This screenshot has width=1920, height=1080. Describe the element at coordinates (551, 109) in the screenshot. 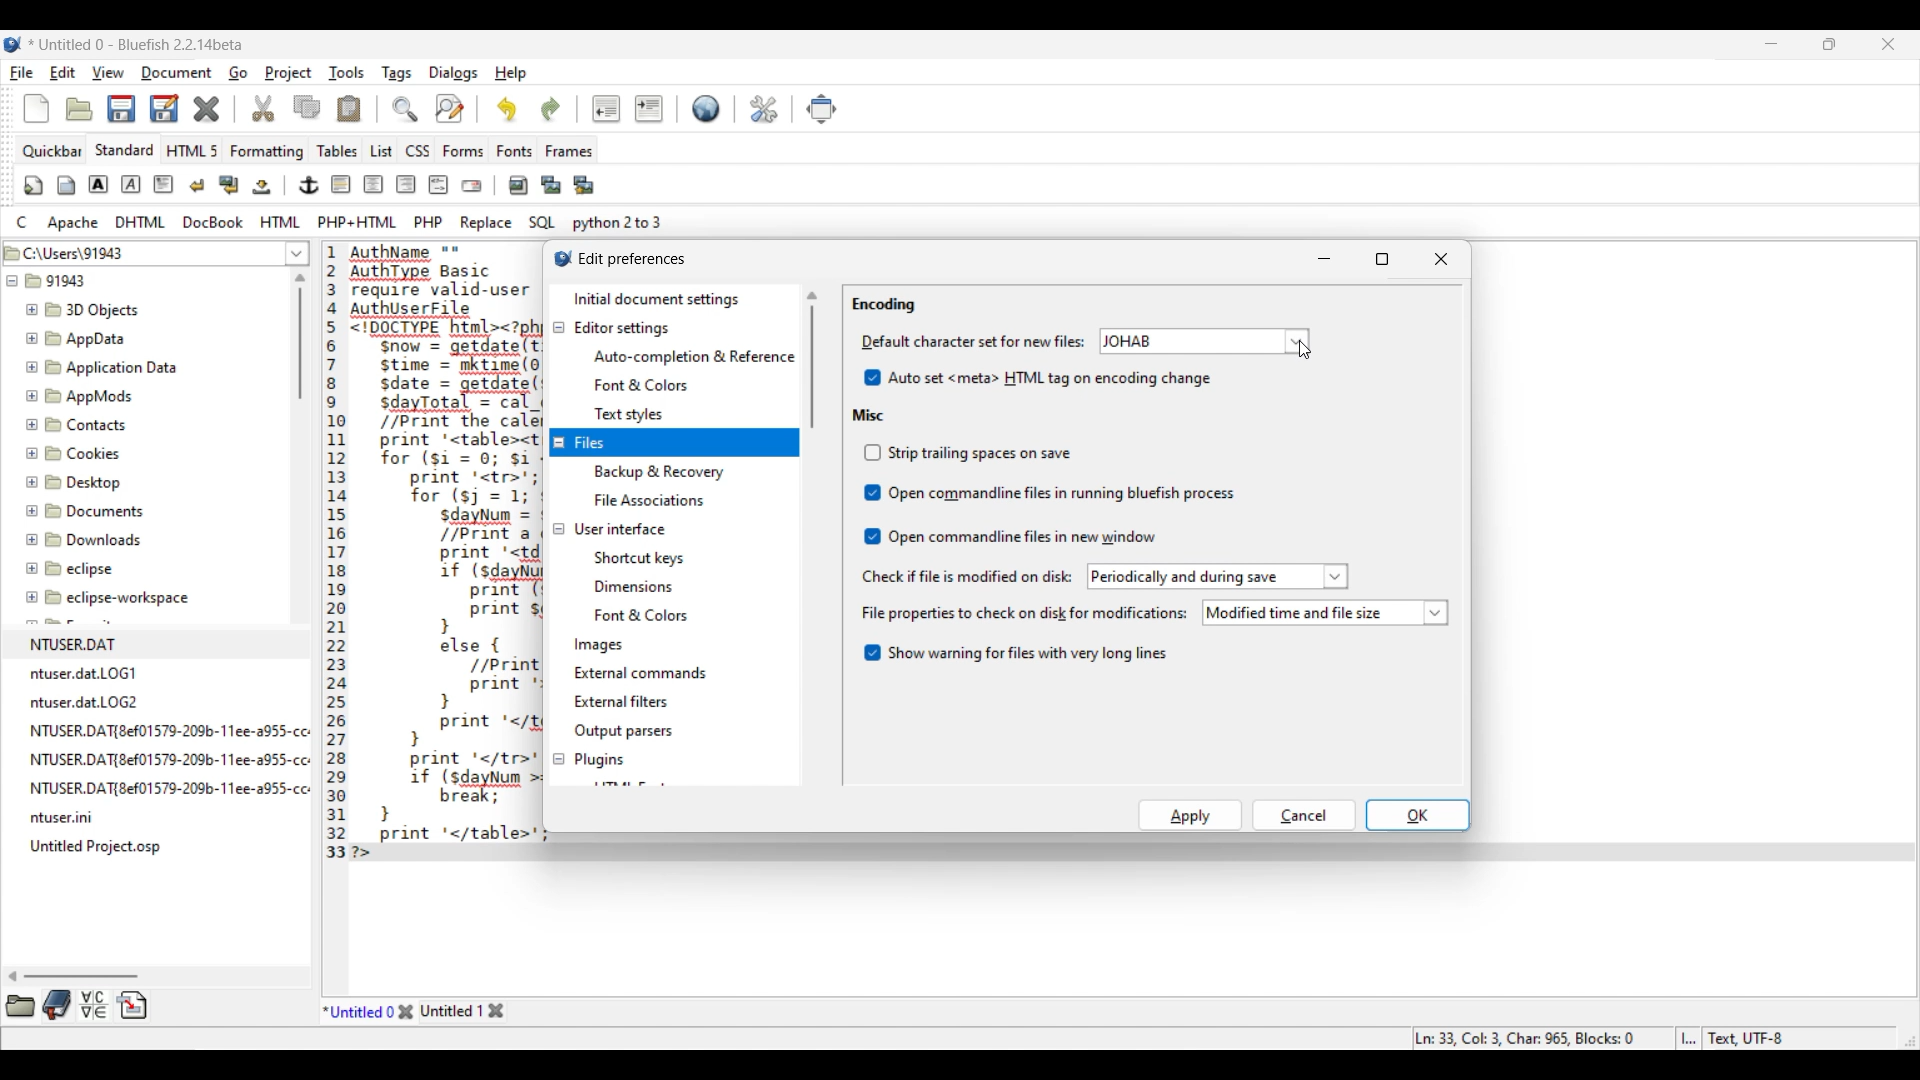

I see `Redo` at that location.